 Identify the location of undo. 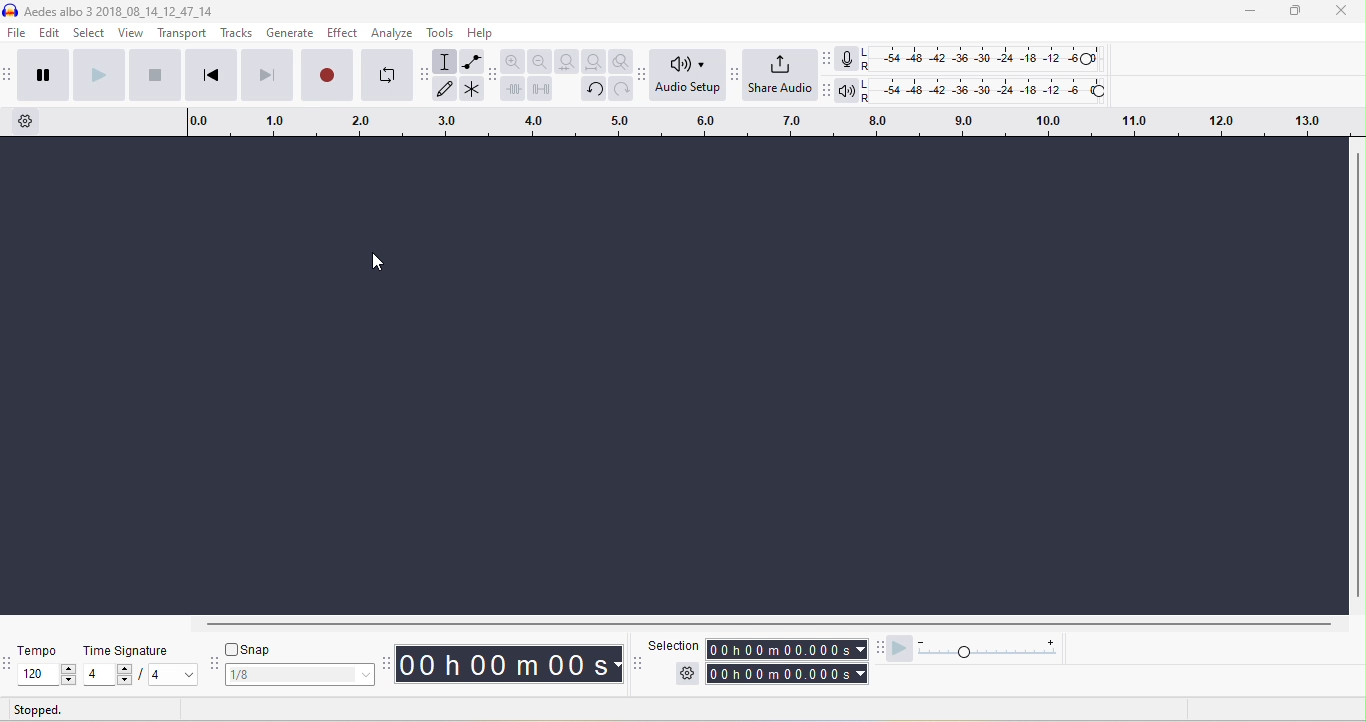
(594, 89).